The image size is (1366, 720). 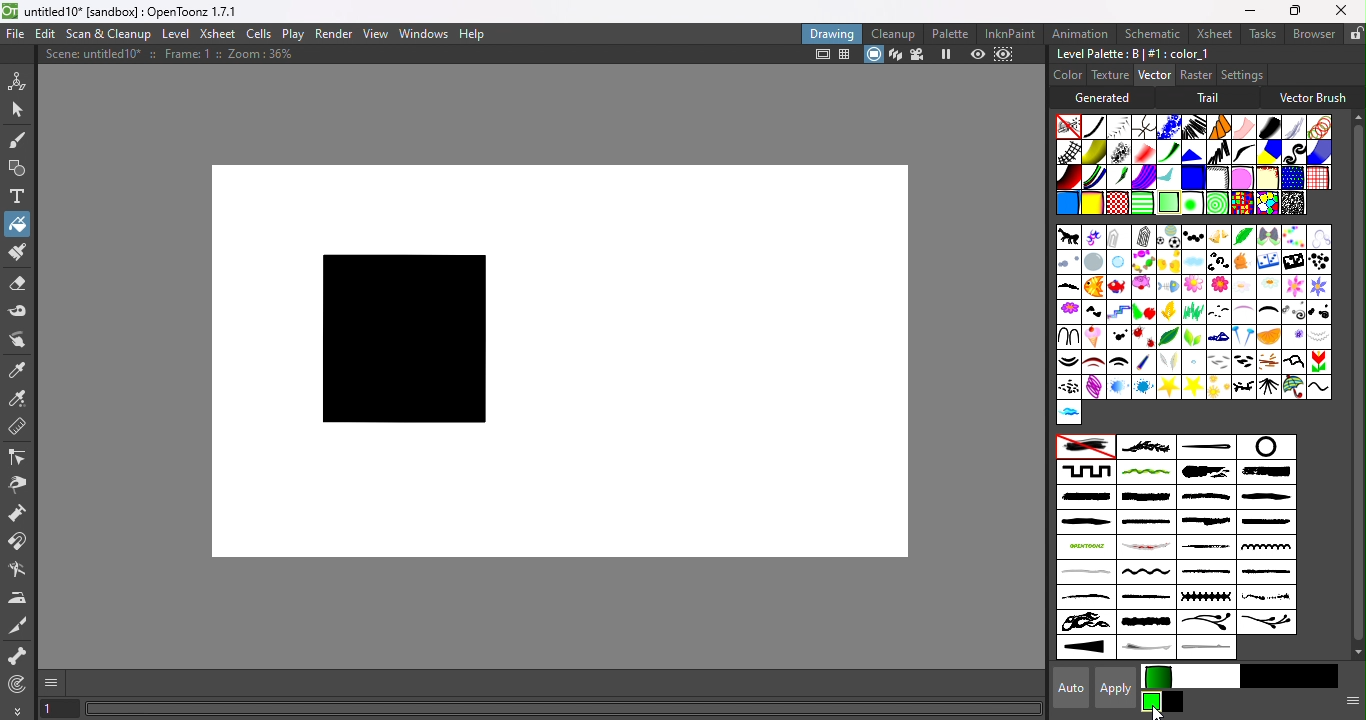 I want to click on gutt, so click(x=1218, y=311).